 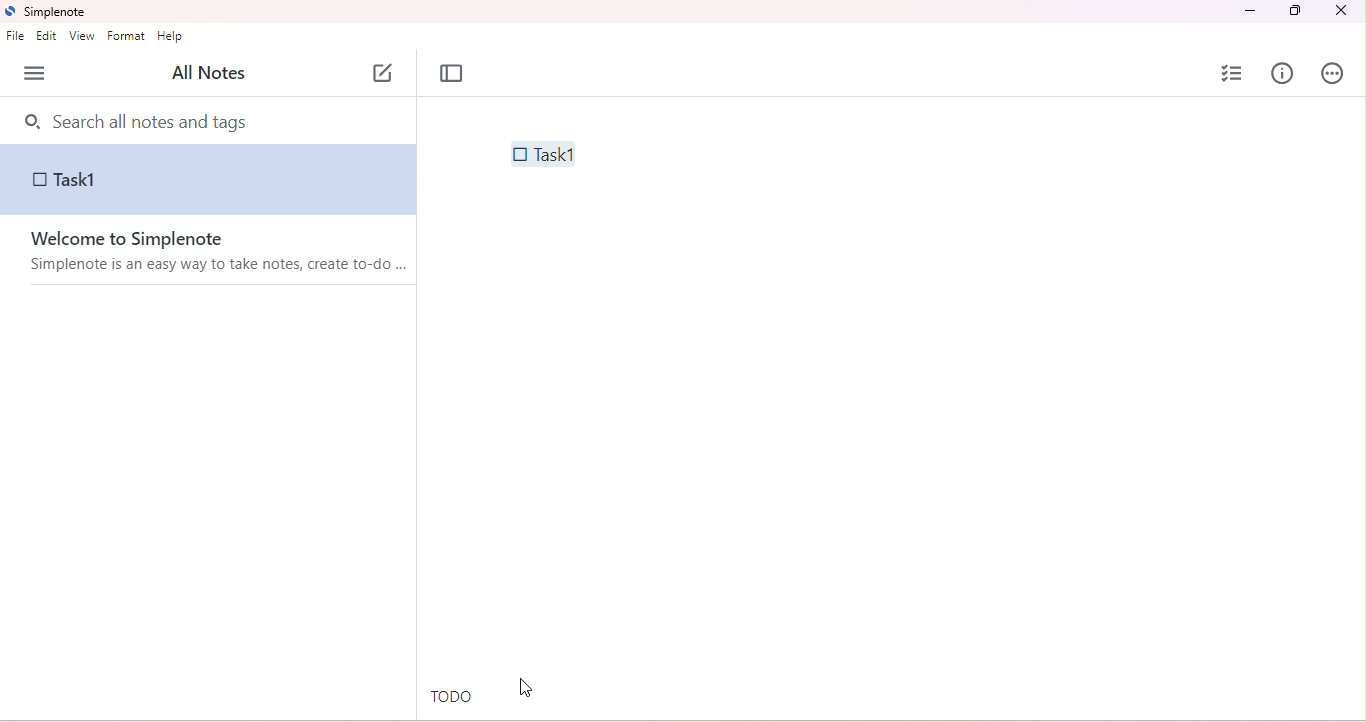 I want to click on typed TODO , so click(x=452, y=697).